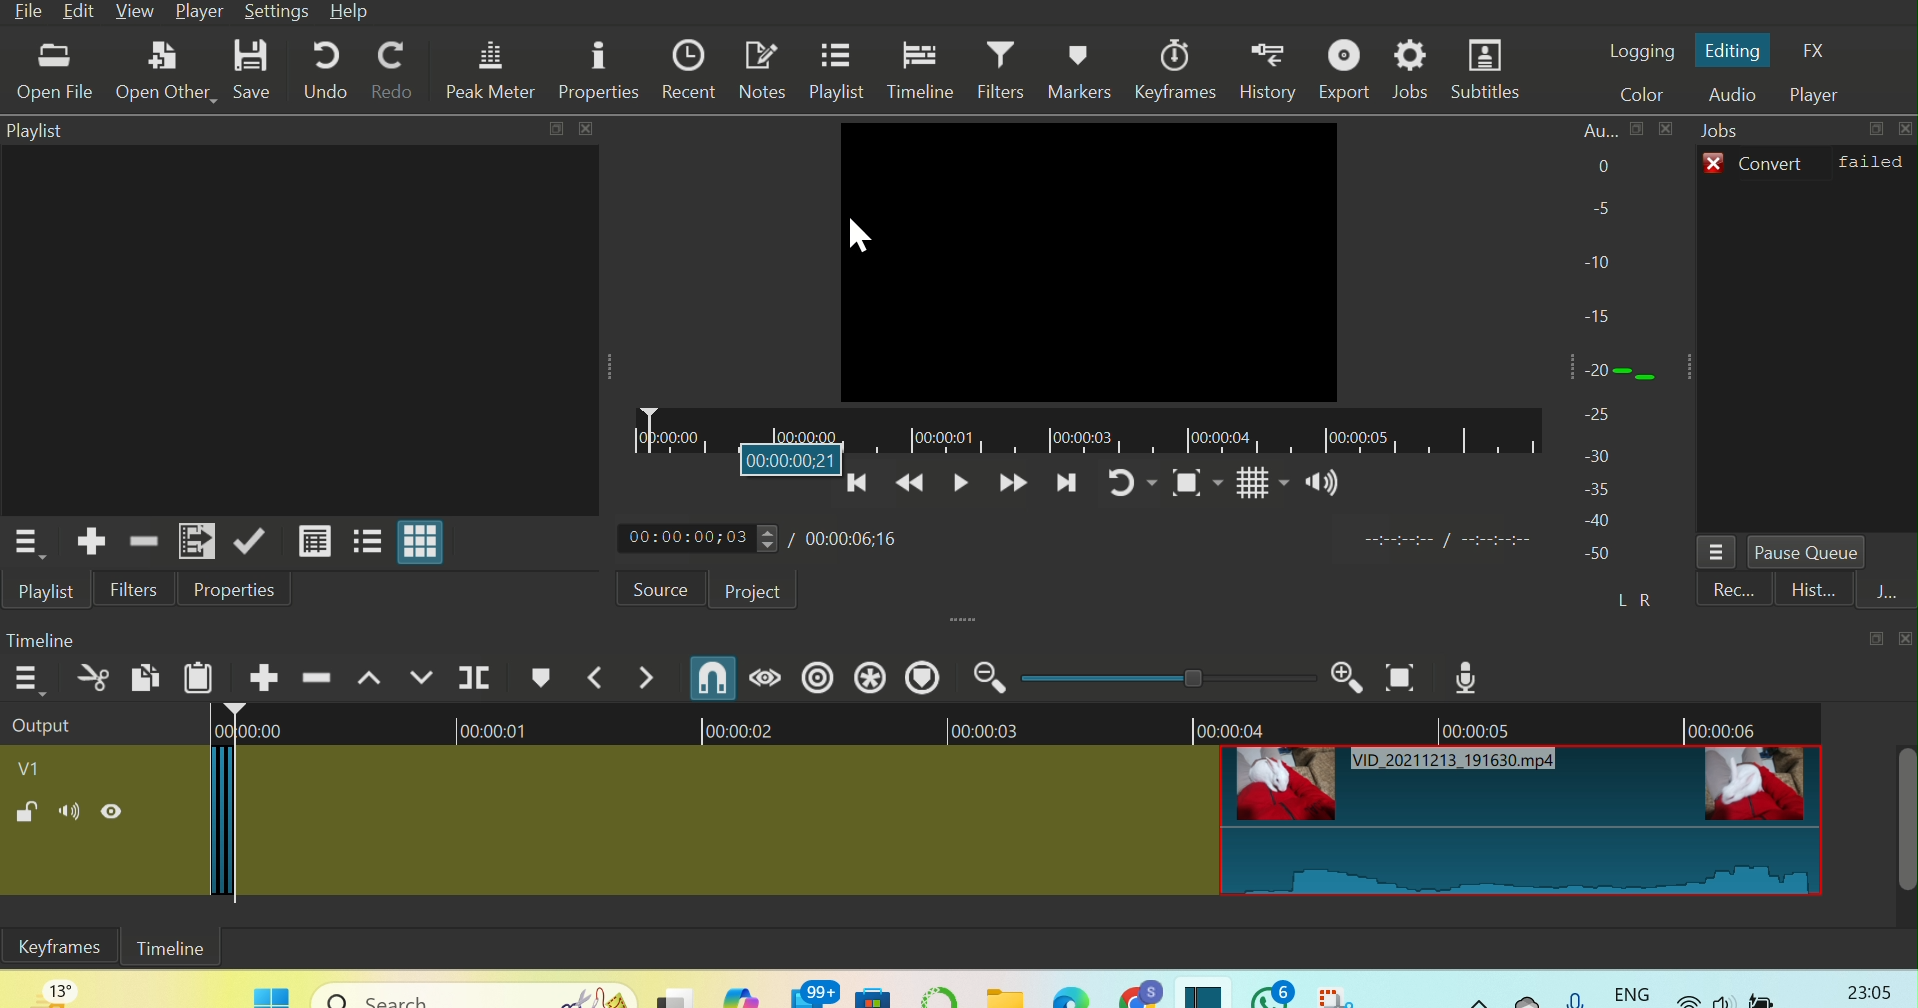 This screenshot has height=1008, width=1918. What do you see at coordinates (663, 588) in the screenshot?
I see `Source` at bounding box center [663, 588].